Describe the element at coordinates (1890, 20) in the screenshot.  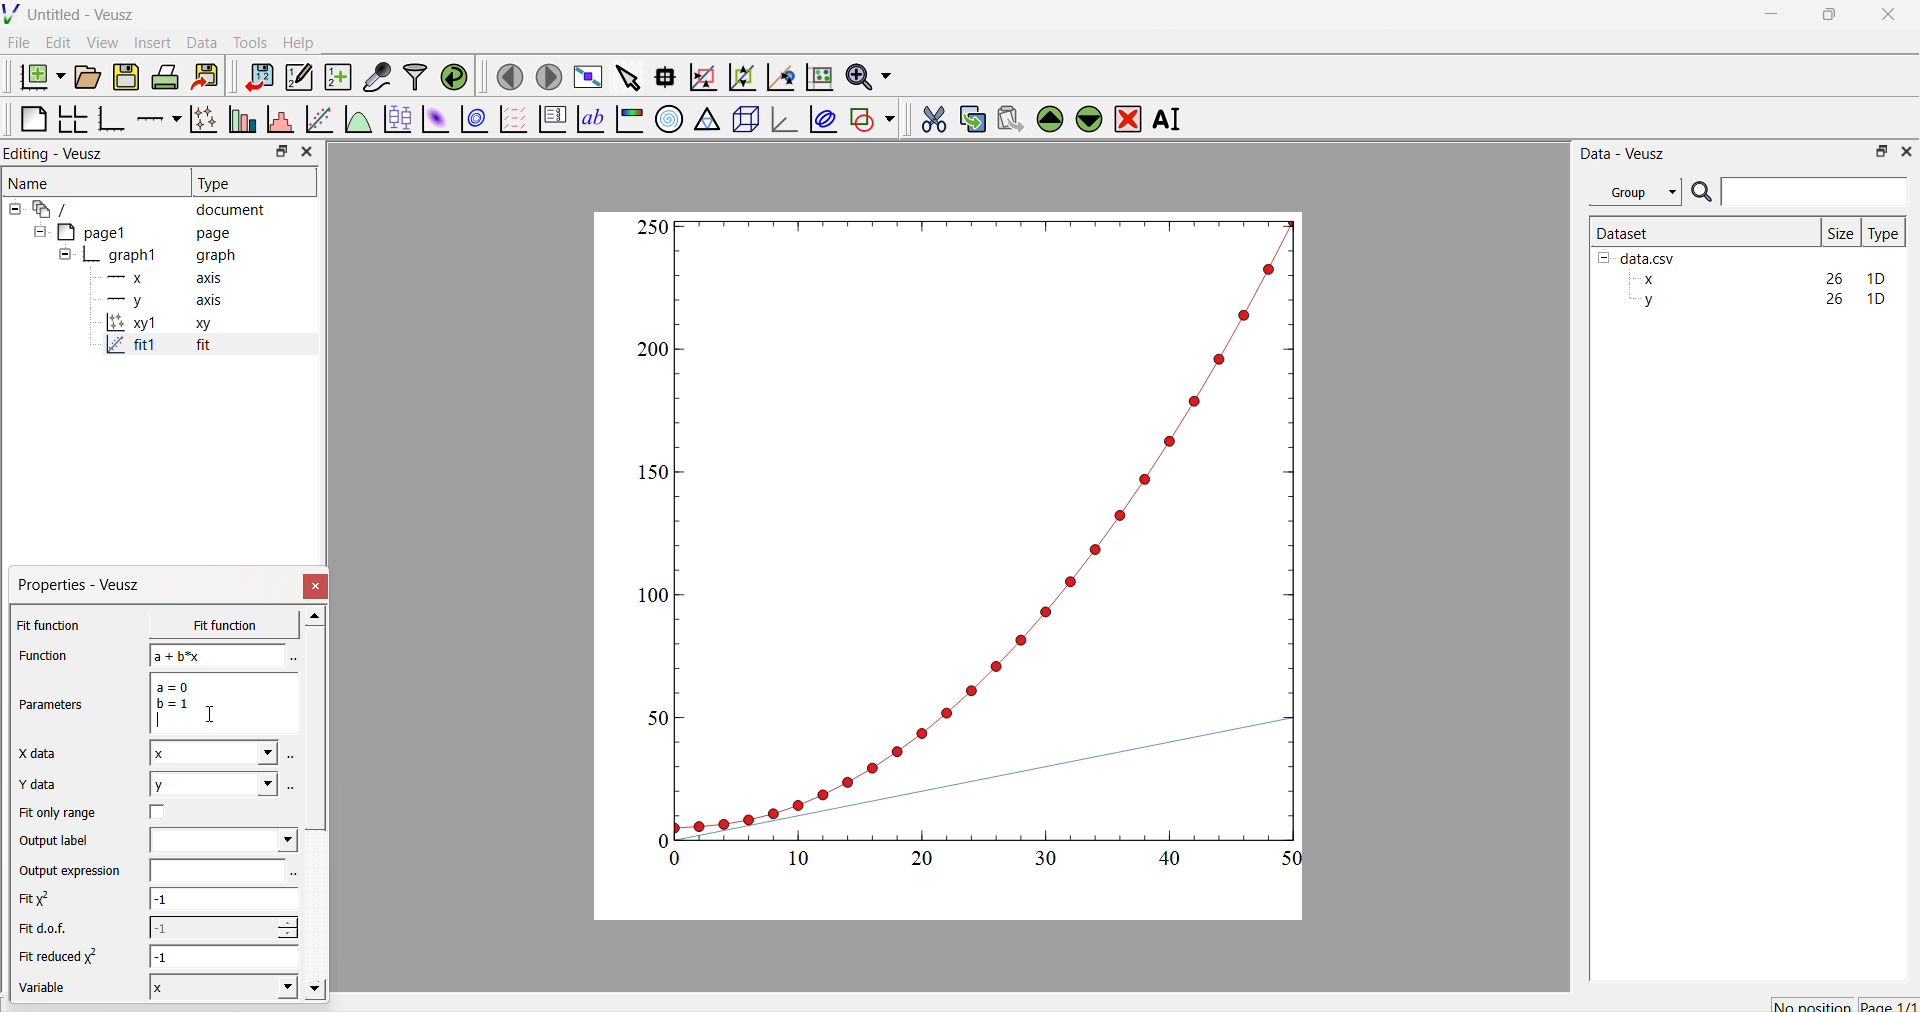
I see `Close` at that location.